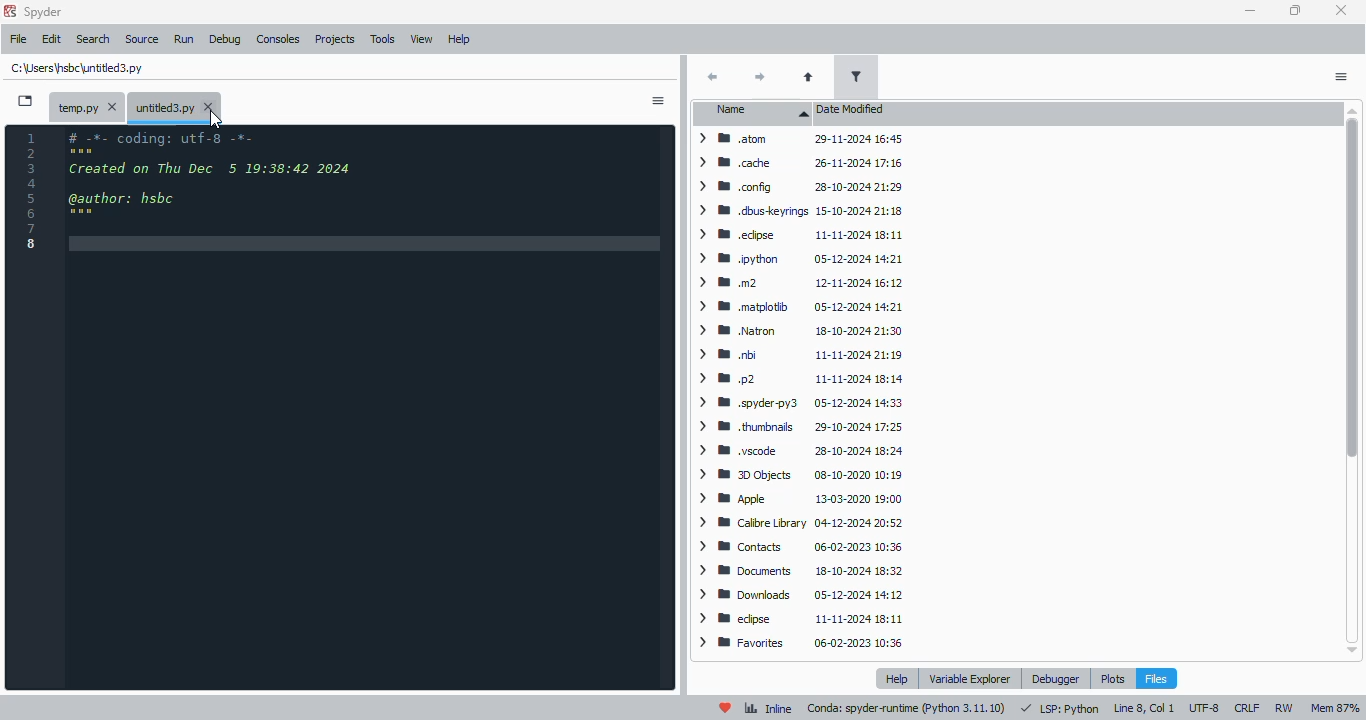 The width and height of the screenshot is (1366, 720). Describe the element at coordinates (1253, 12) in the screenshot. I see `minimize` at that location.